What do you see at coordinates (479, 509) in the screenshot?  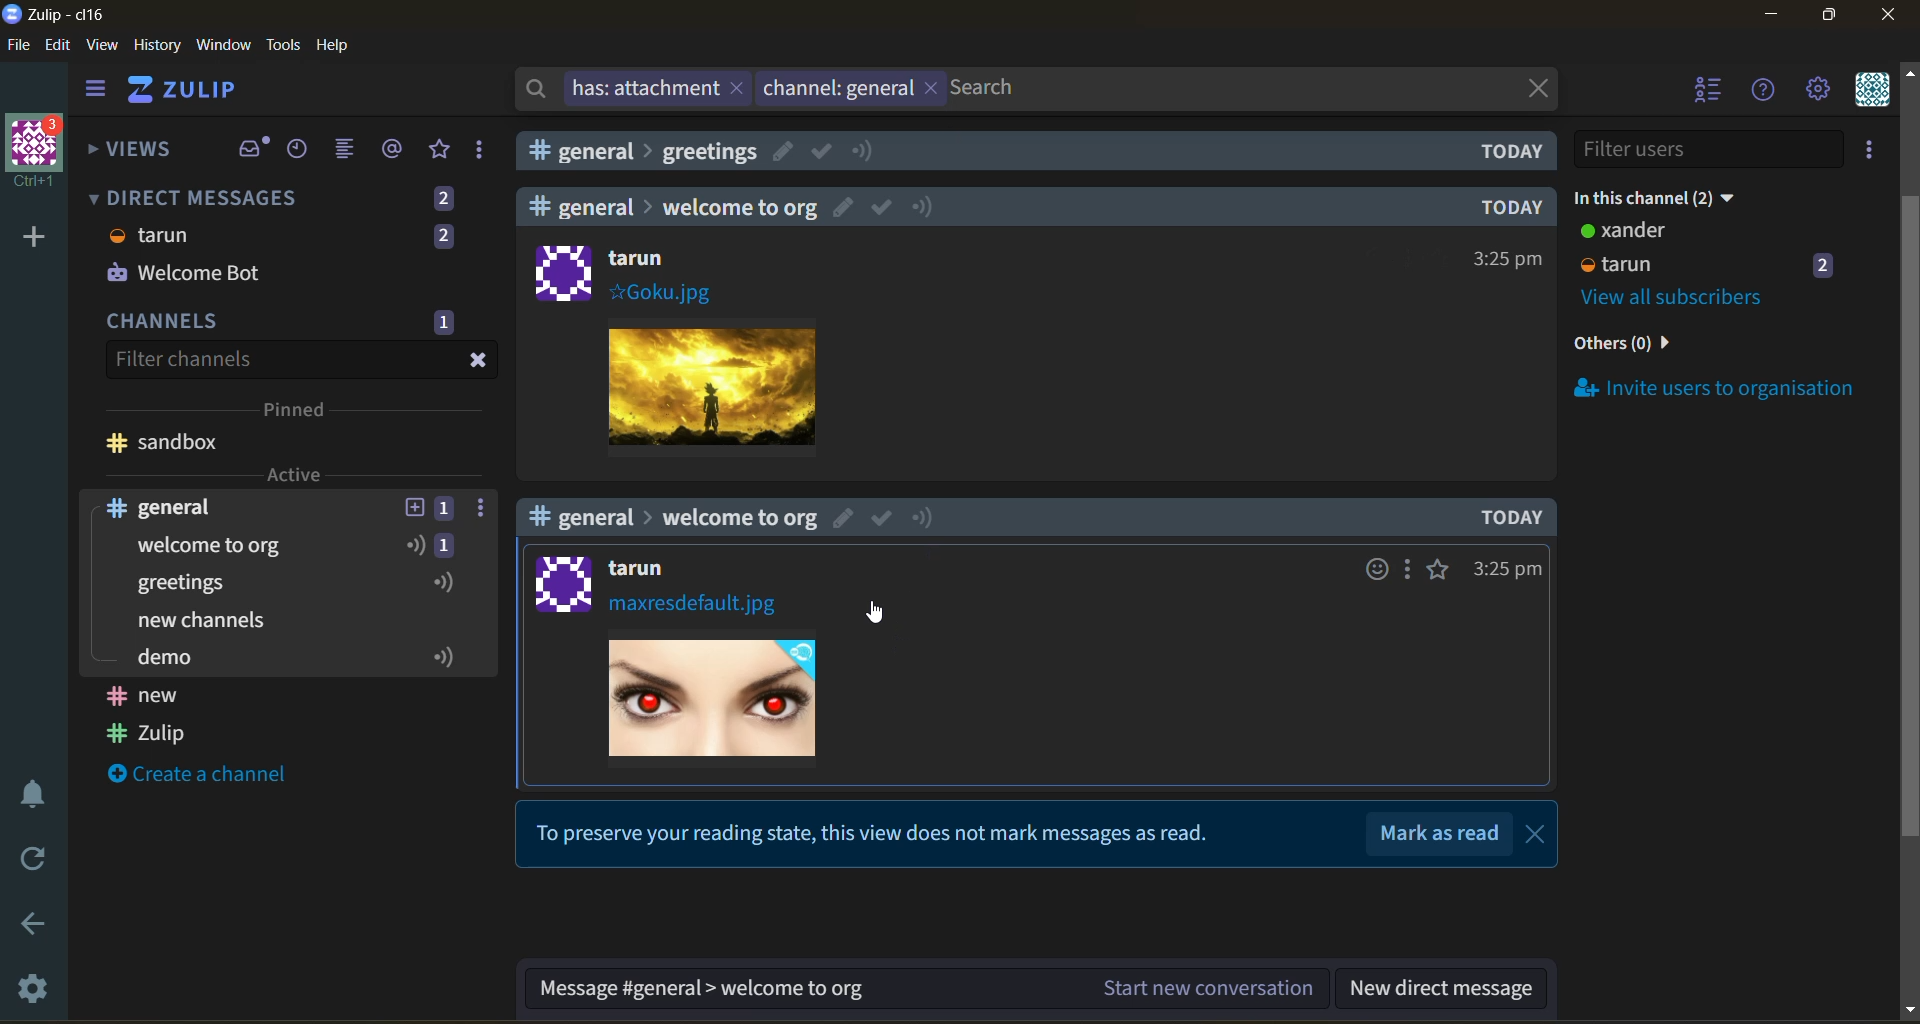 I see `more options` at bounding box center [479, 509].